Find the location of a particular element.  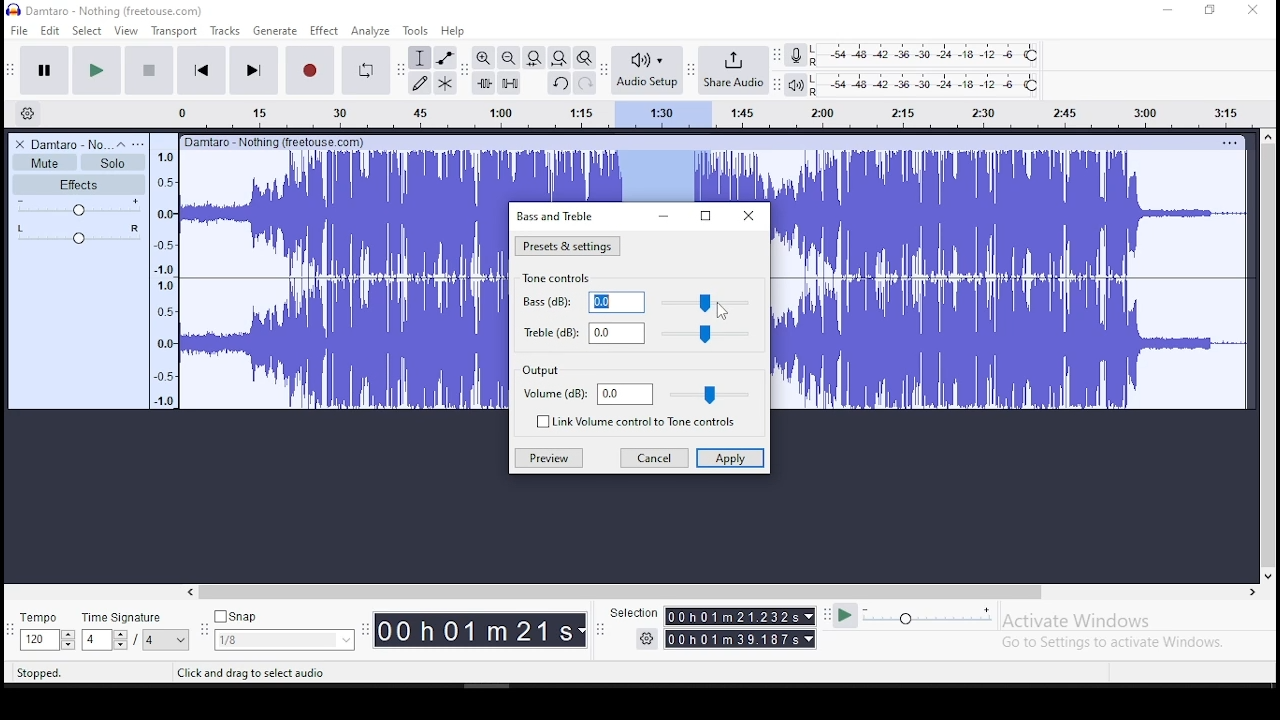

 is located at coordinates (775, 53).